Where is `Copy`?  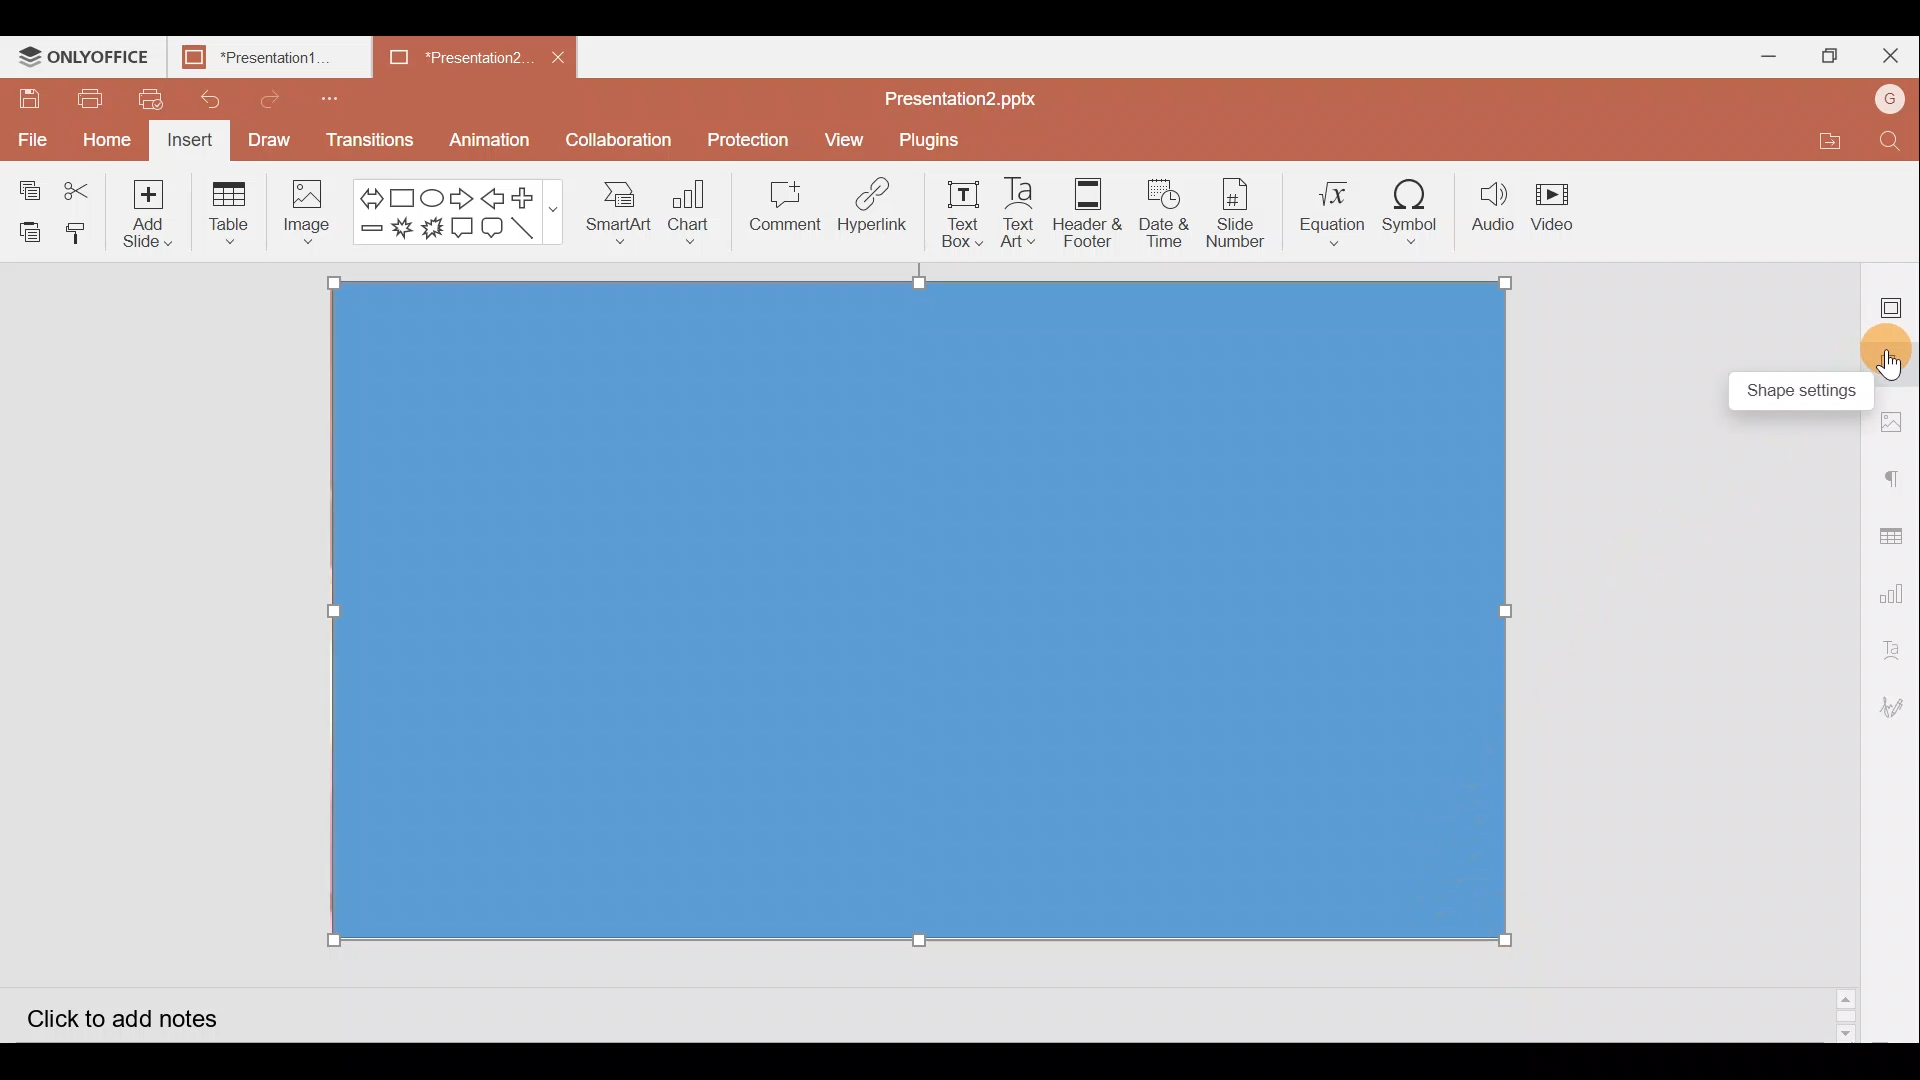 Copy is located at coordinates (28, 181).